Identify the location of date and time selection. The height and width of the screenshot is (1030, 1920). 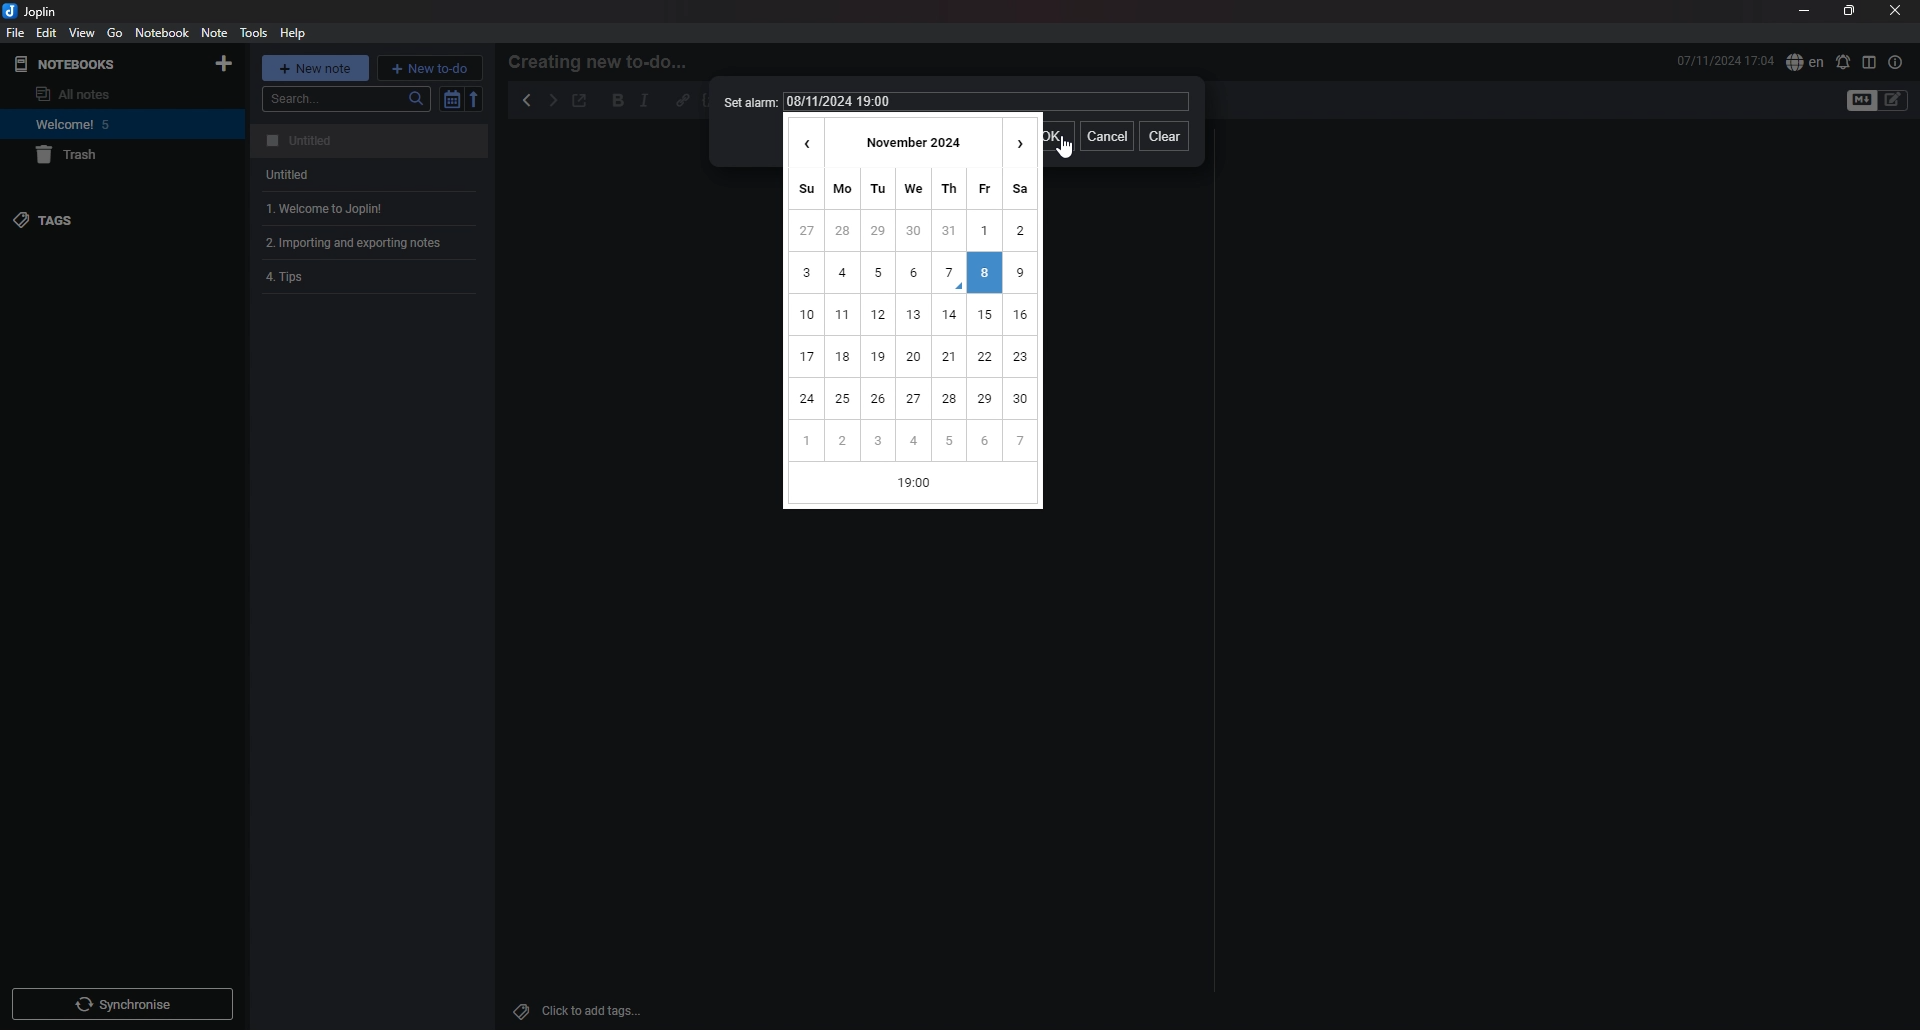
(986, 102).